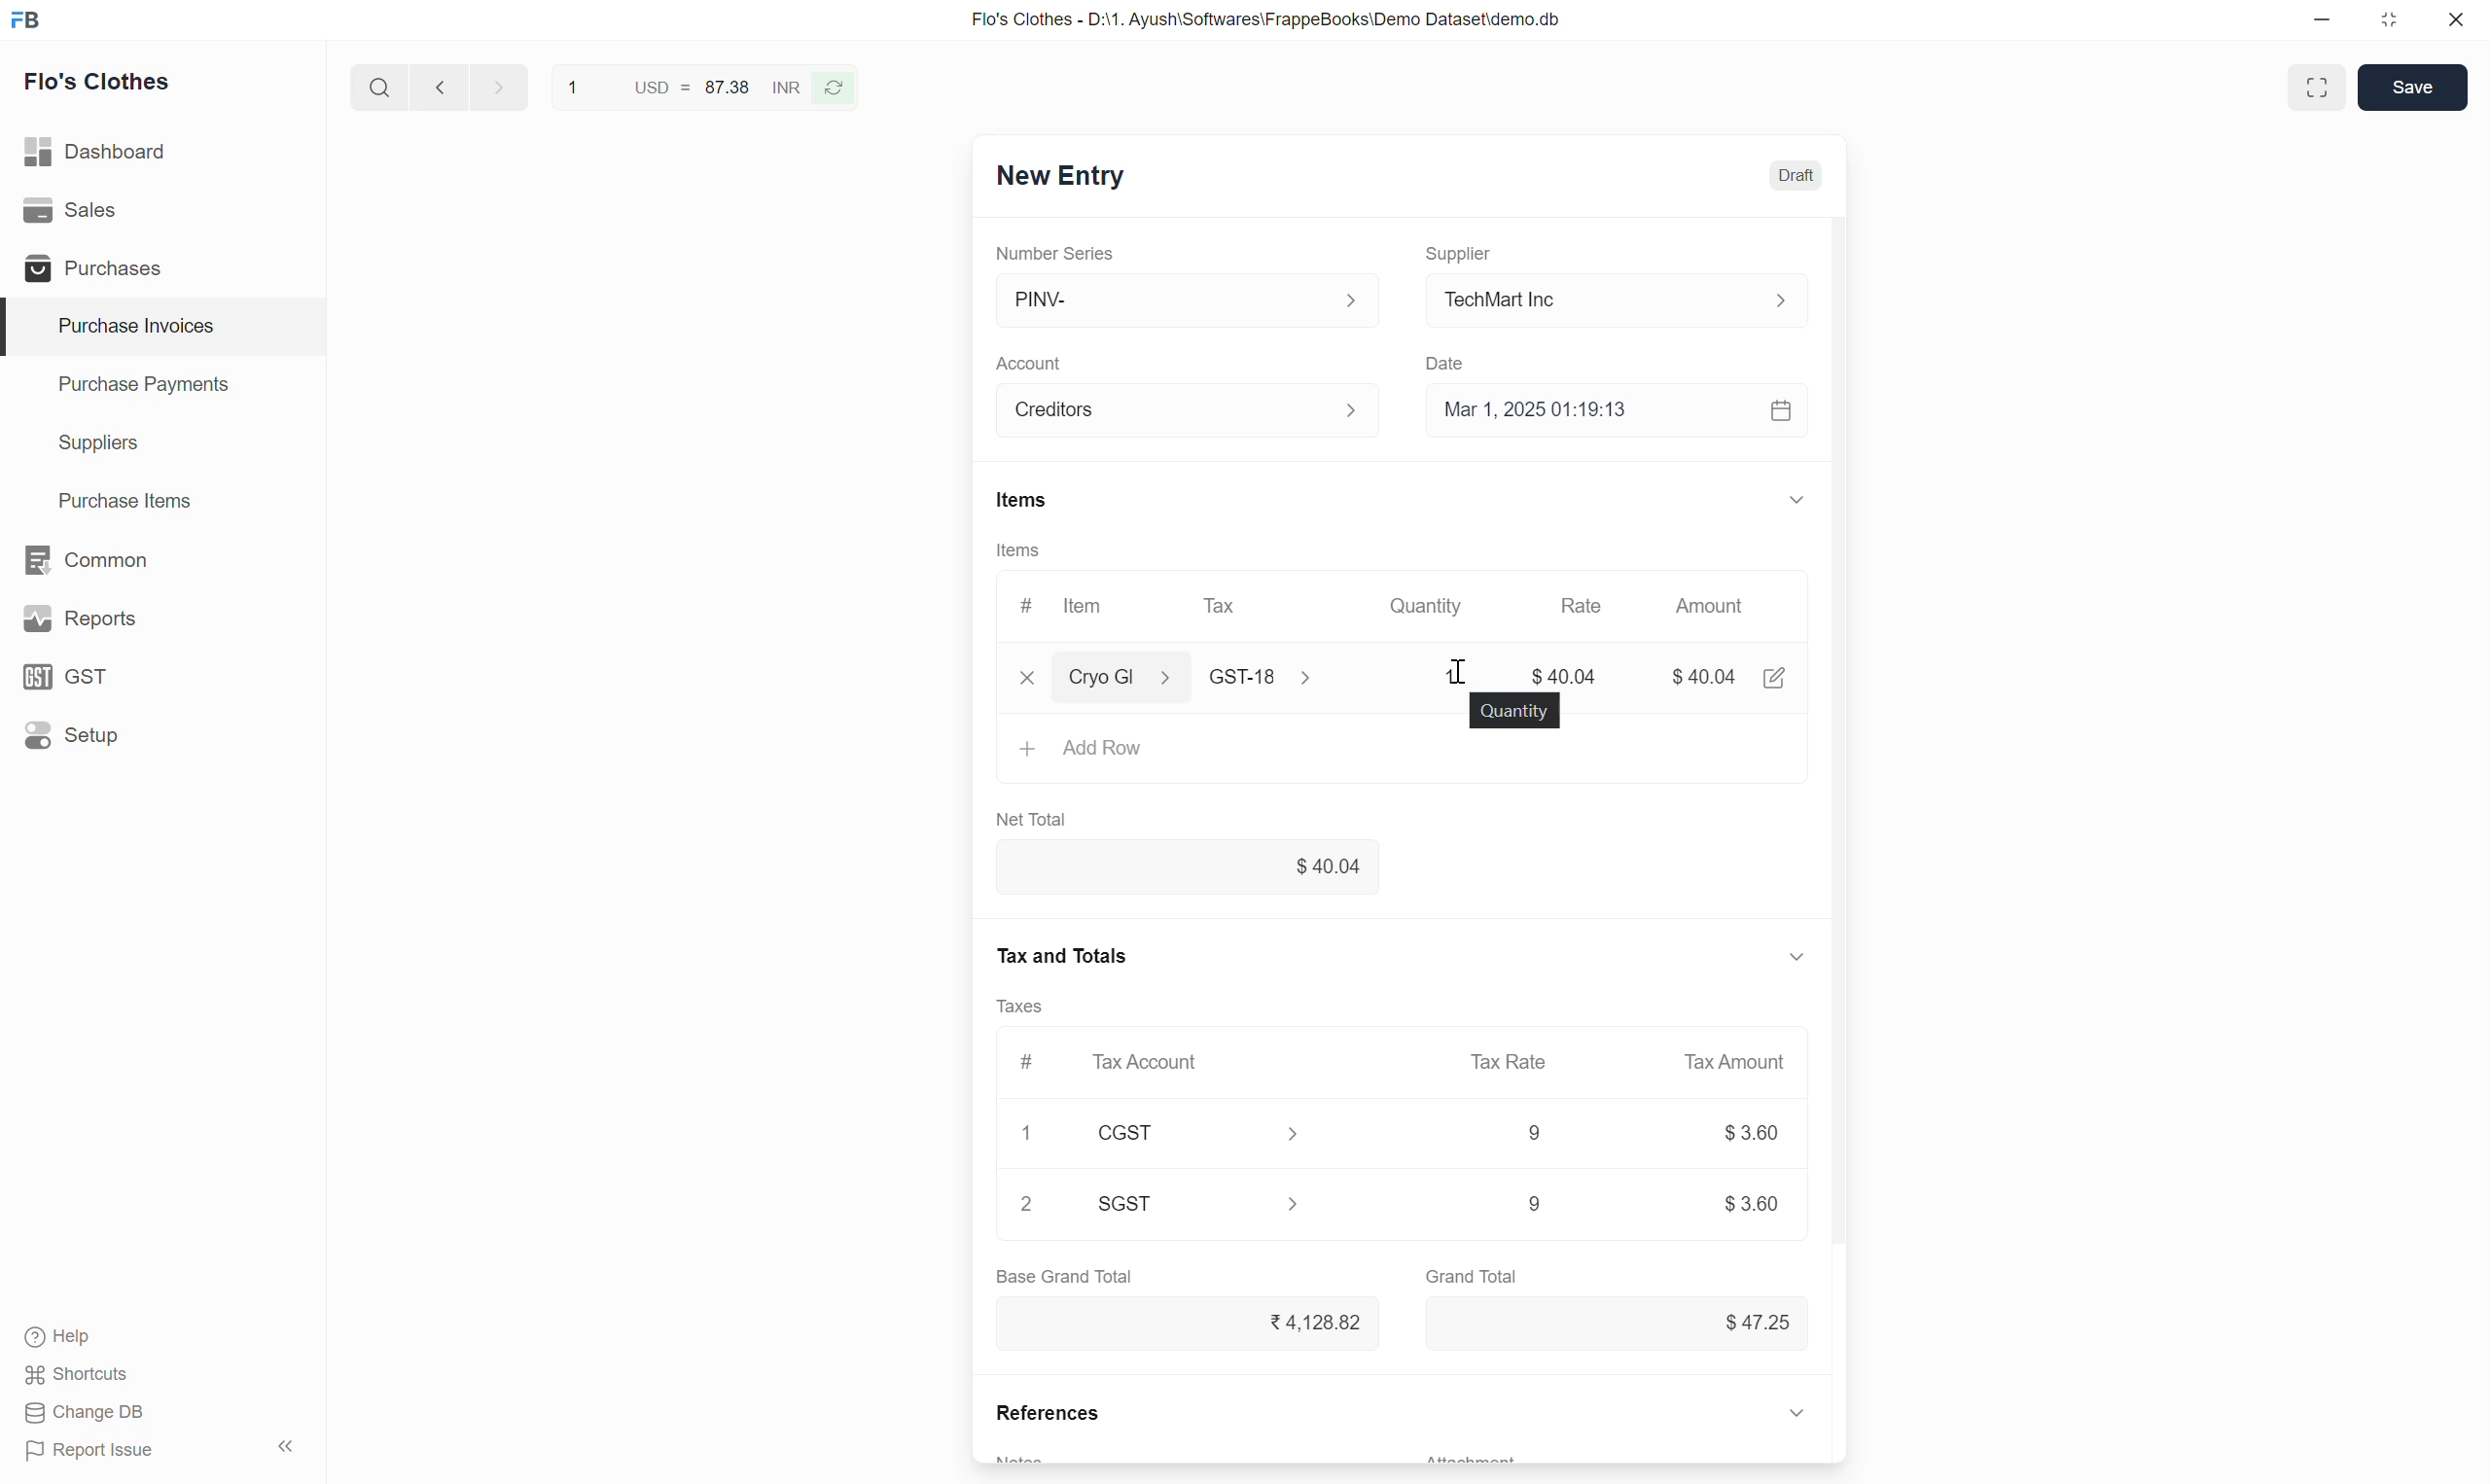 This screenshot has height=1484, width=2490. What do you see at coordinates (1530, 1134) in the screenshot?
I see `9` at bounding box center [1530, 1134].